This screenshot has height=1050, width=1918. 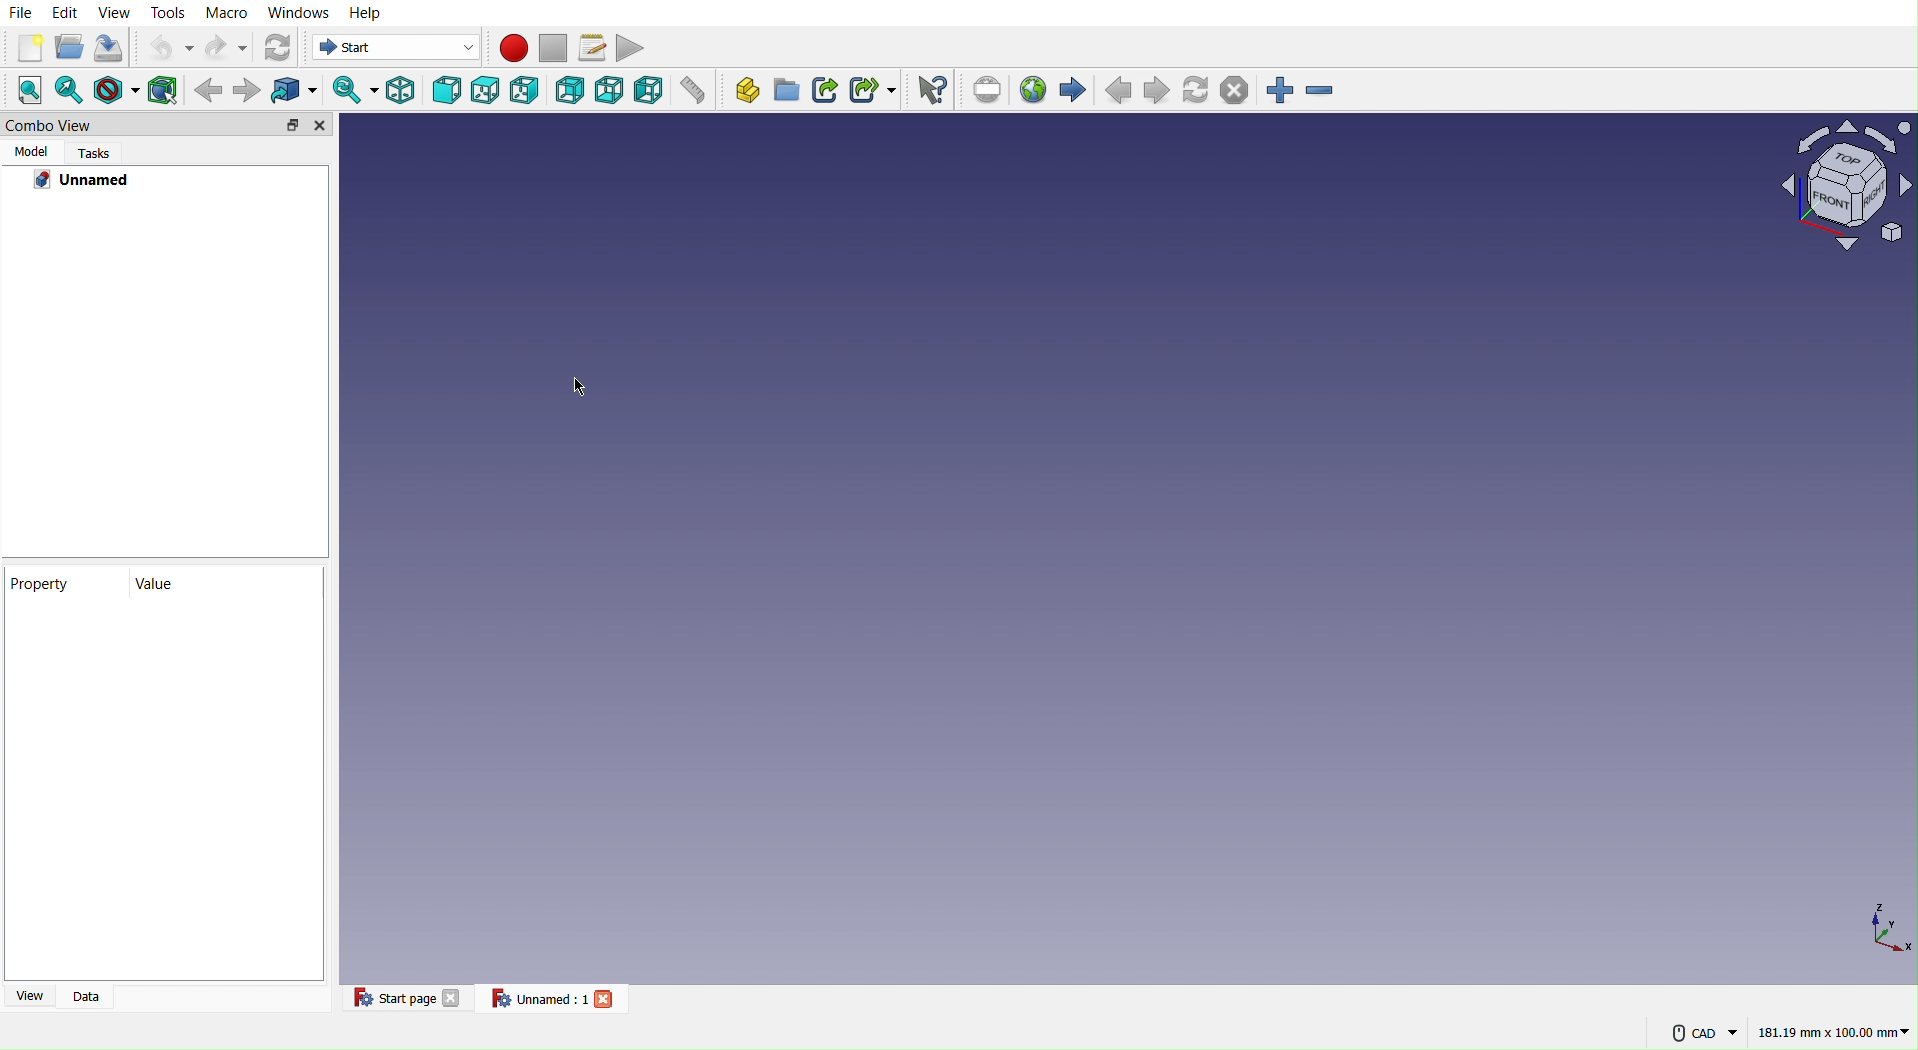 What do you see at coordinates (695, 92) in the screenshot?
I see `Activate the distance tool` at bounding box center [695, 92].